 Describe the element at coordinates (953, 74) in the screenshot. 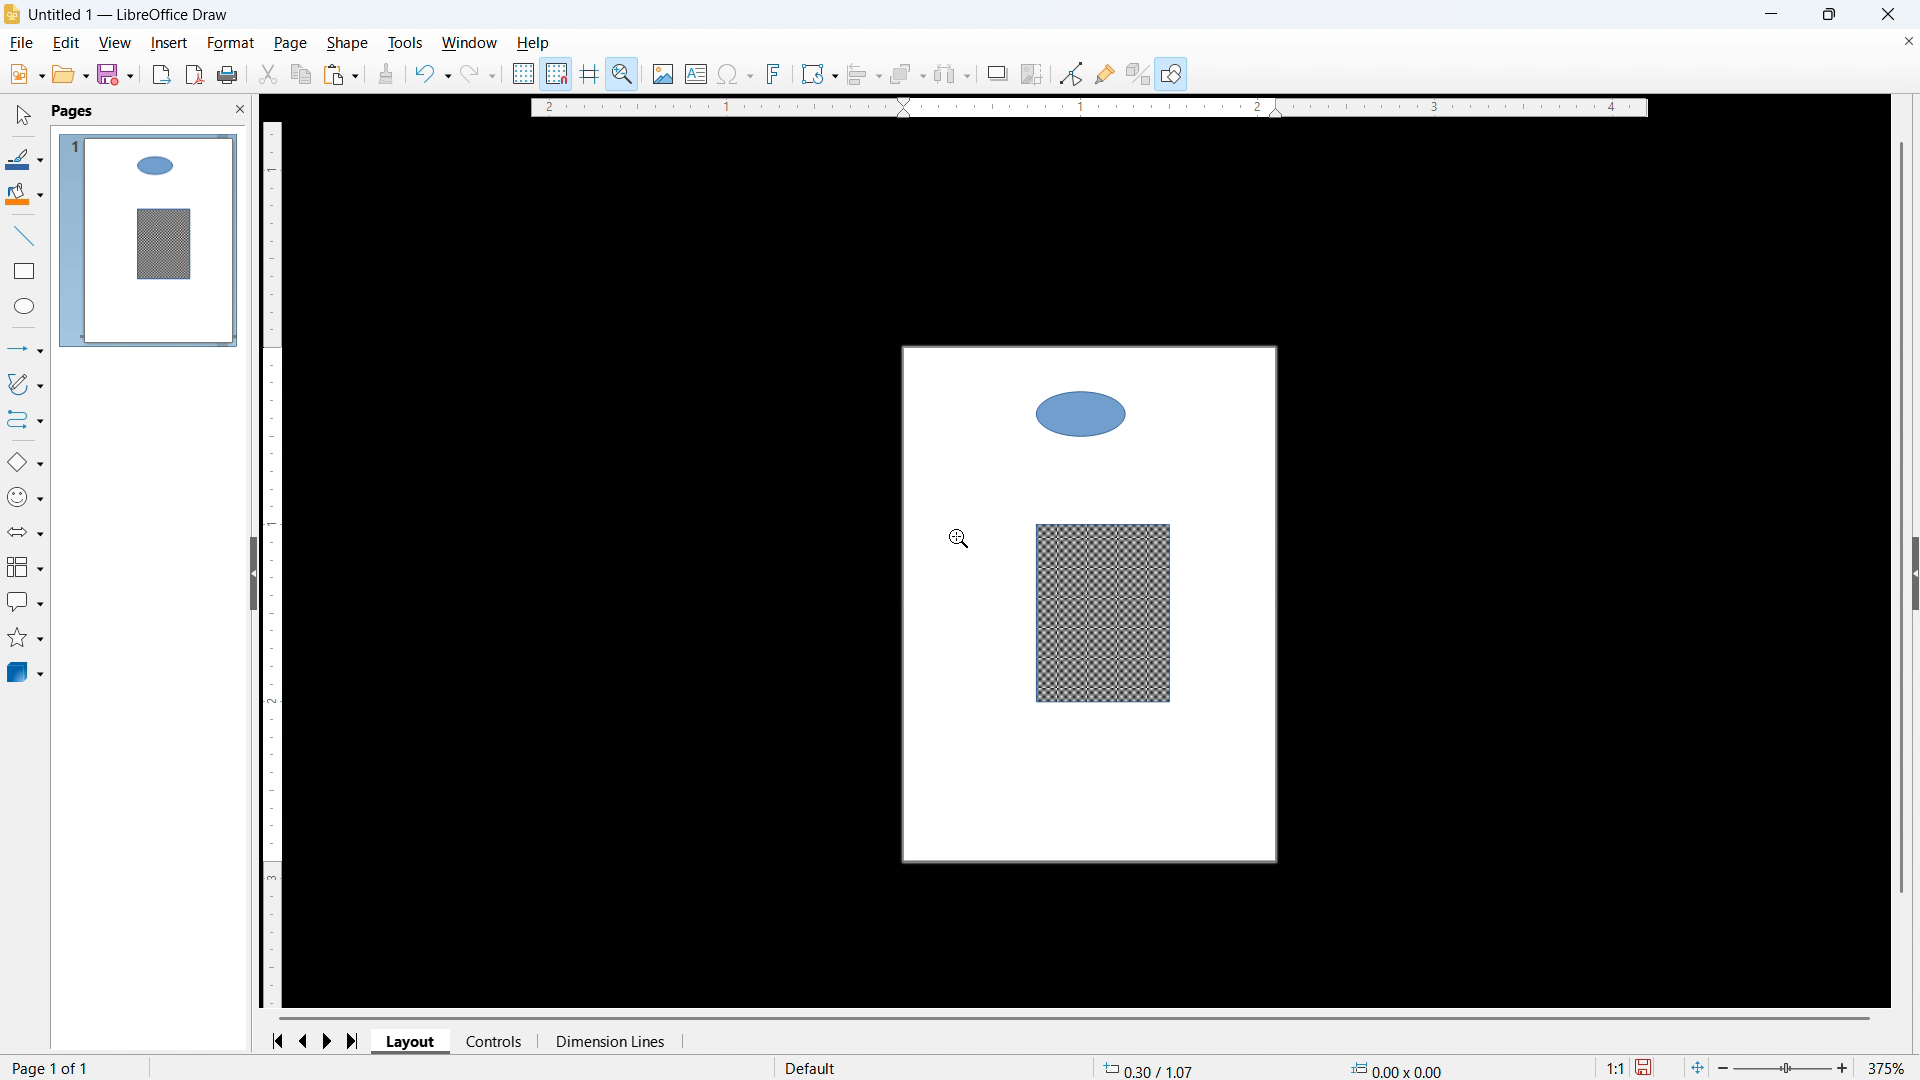

I see `Select at least three objects to distribute ` at that location.